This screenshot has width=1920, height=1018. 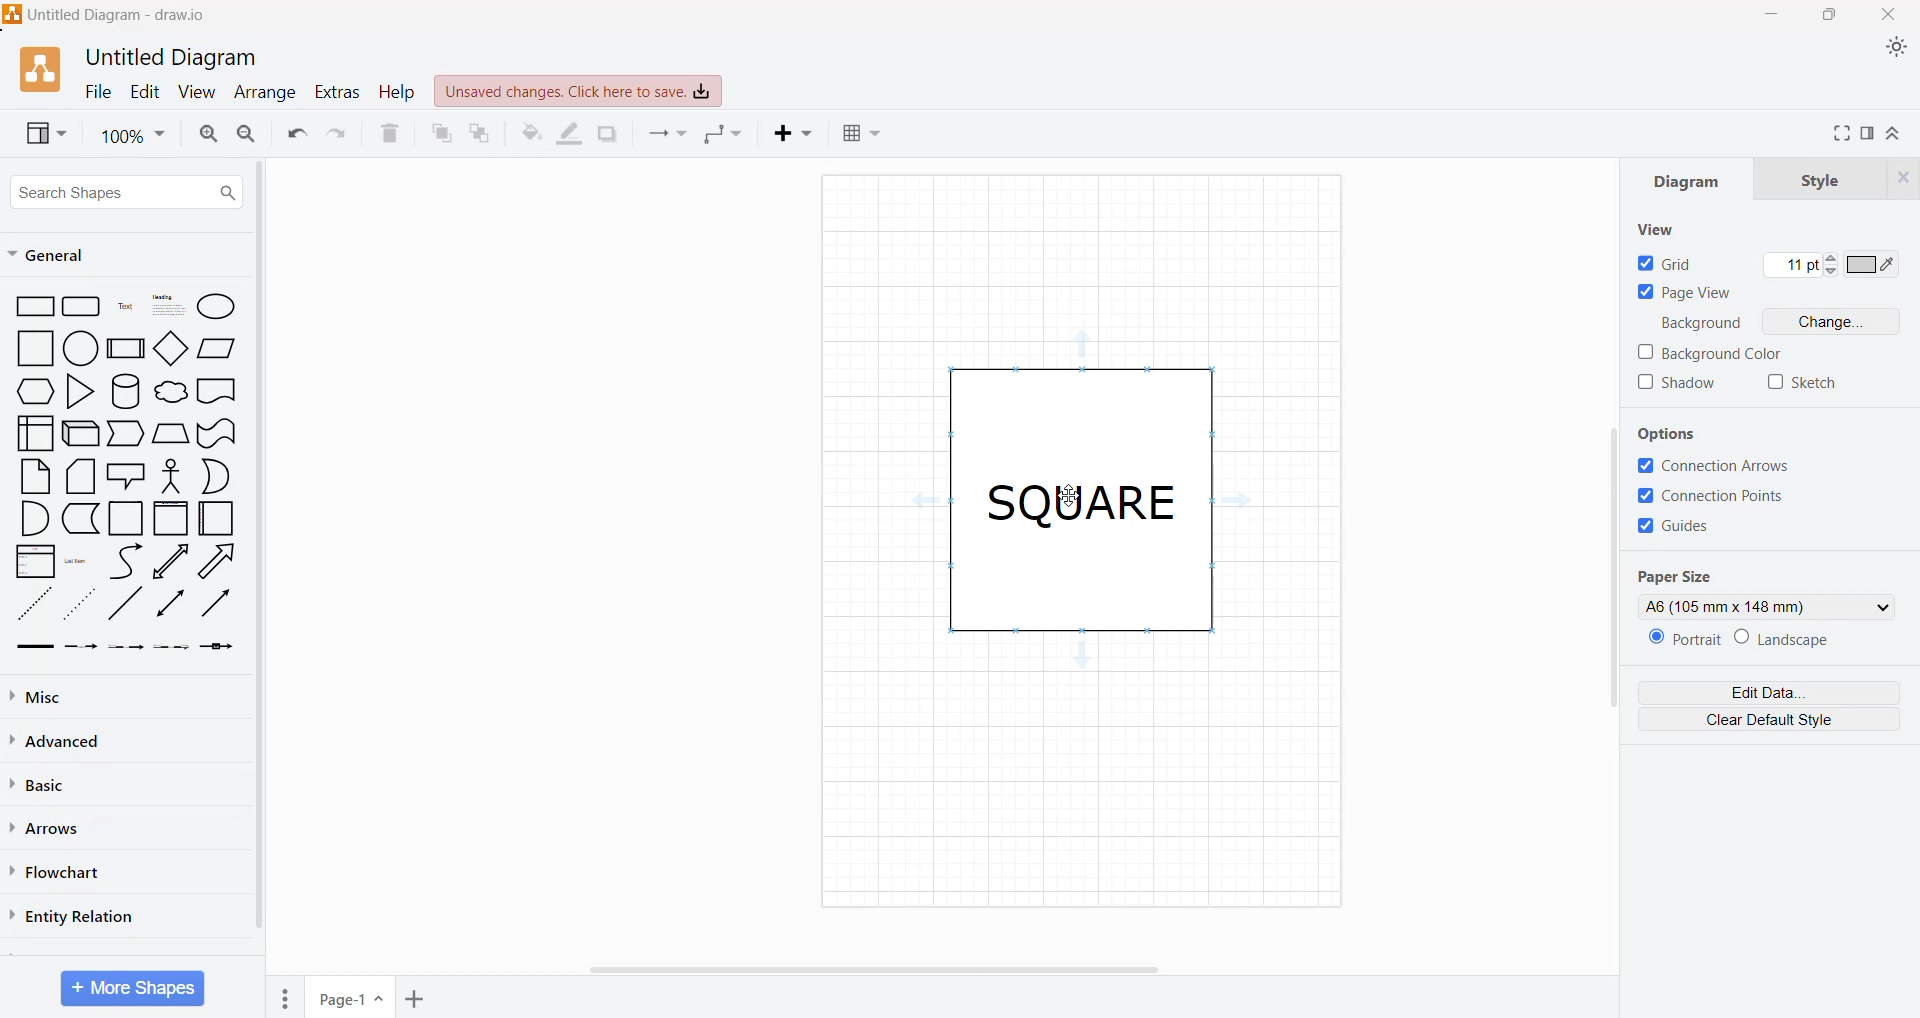 What do you see at coordinates (61, 873) in the screenshot?
I see `Flowchart` at bounding box center [61, 873].